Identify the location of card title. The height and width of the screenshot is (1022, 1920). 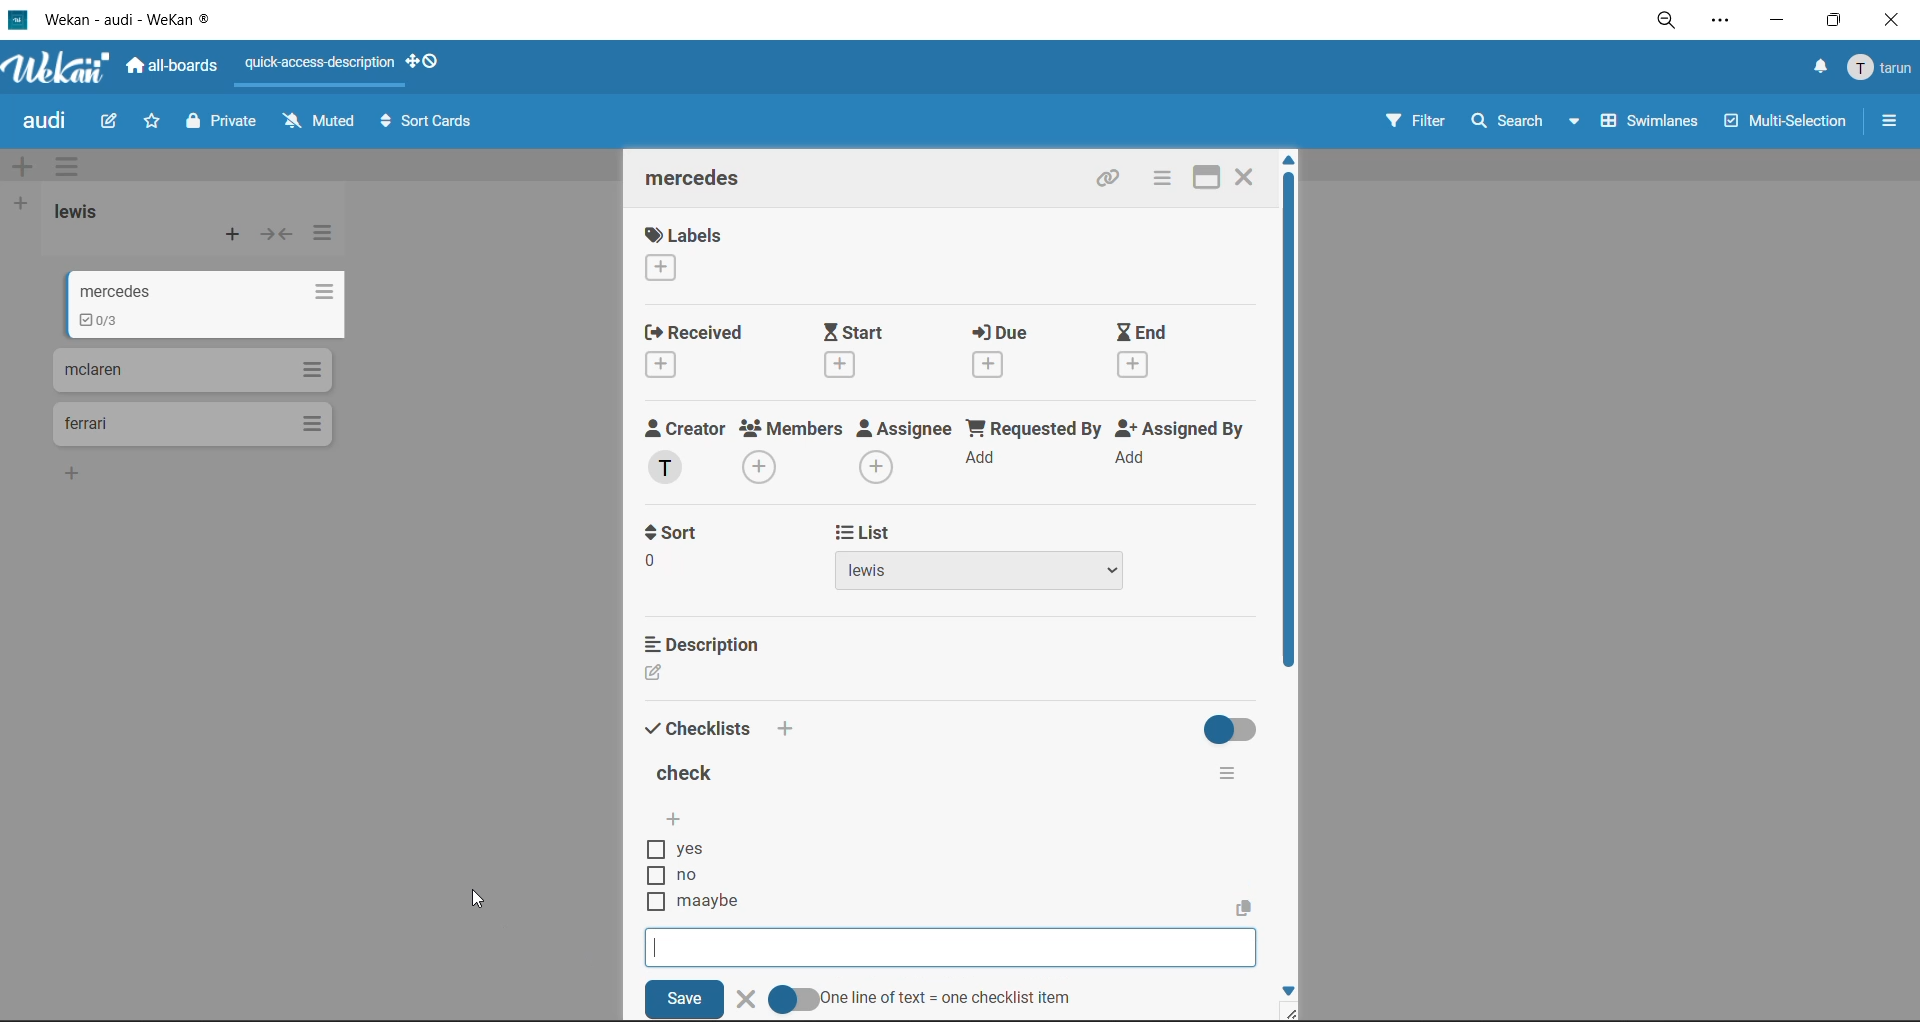
(701, 178).